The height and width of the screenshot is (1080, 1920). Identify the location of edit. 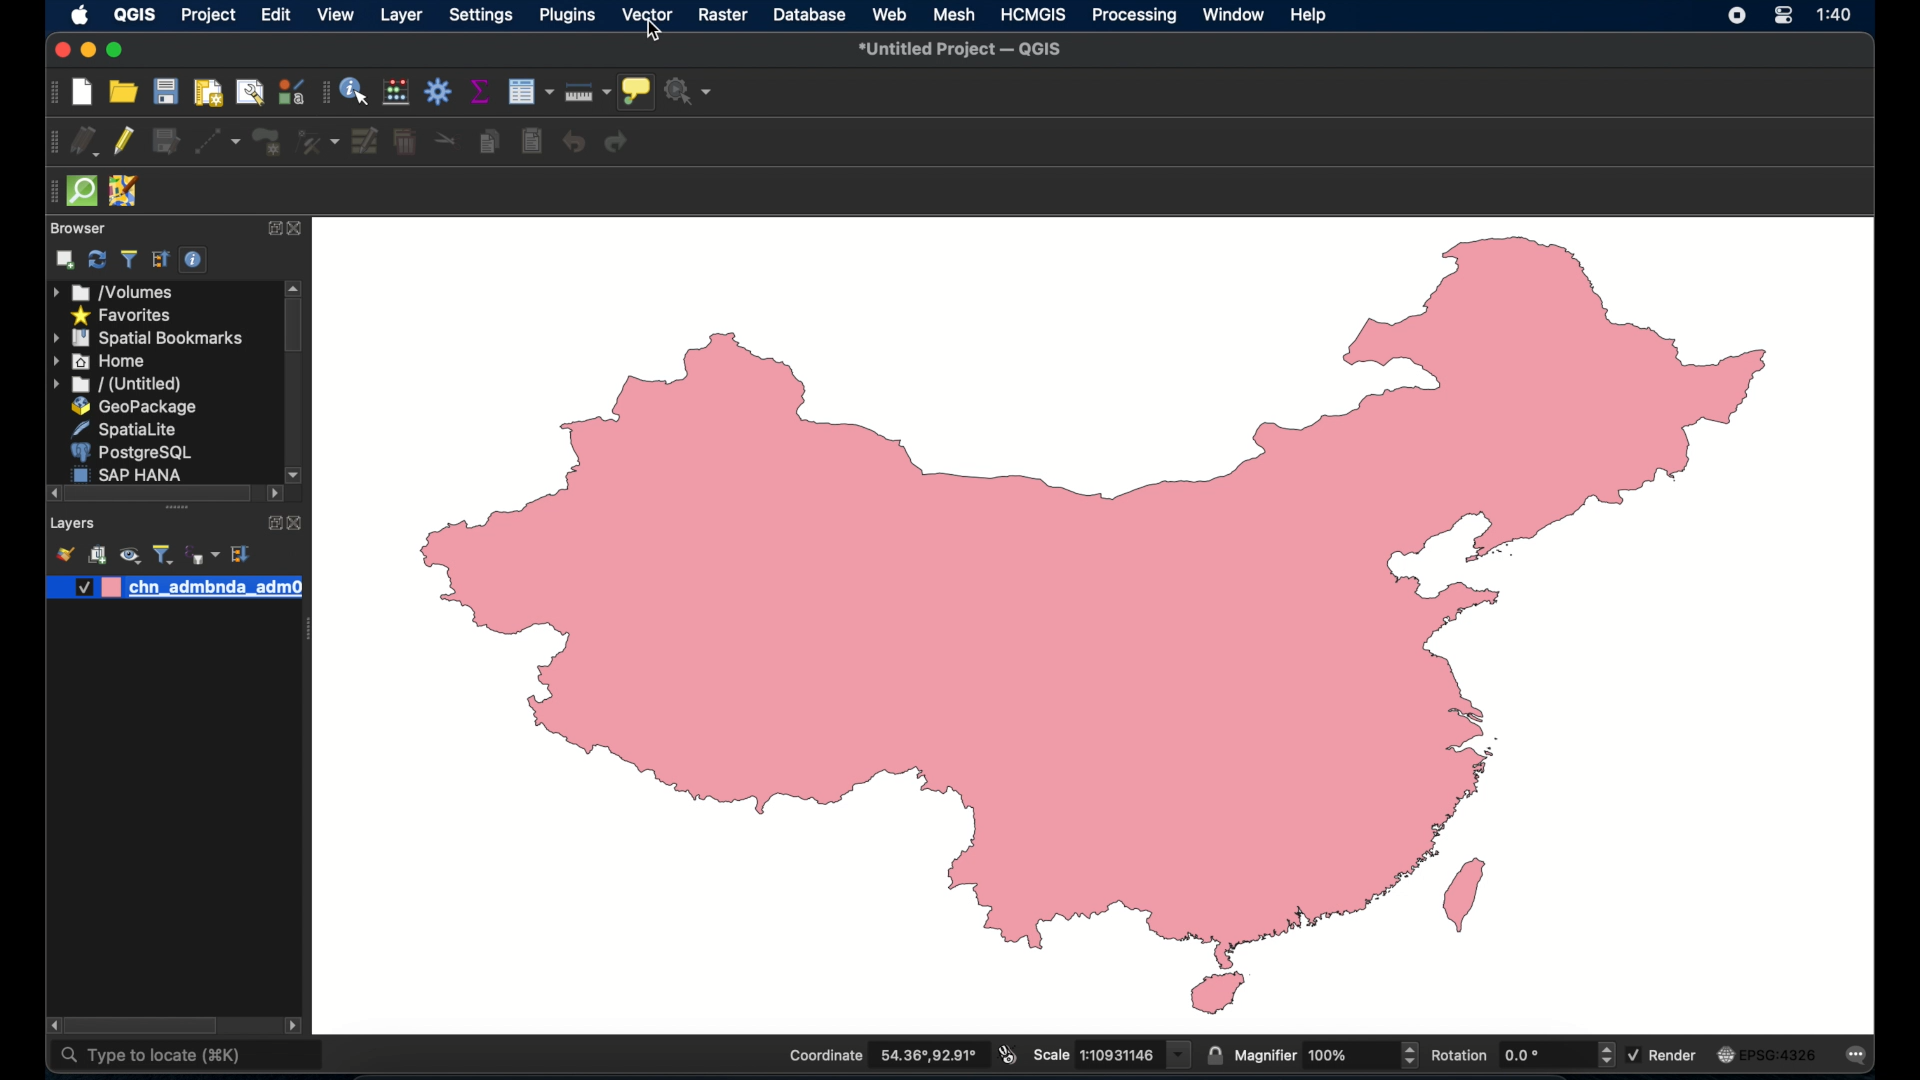
(272, 15).